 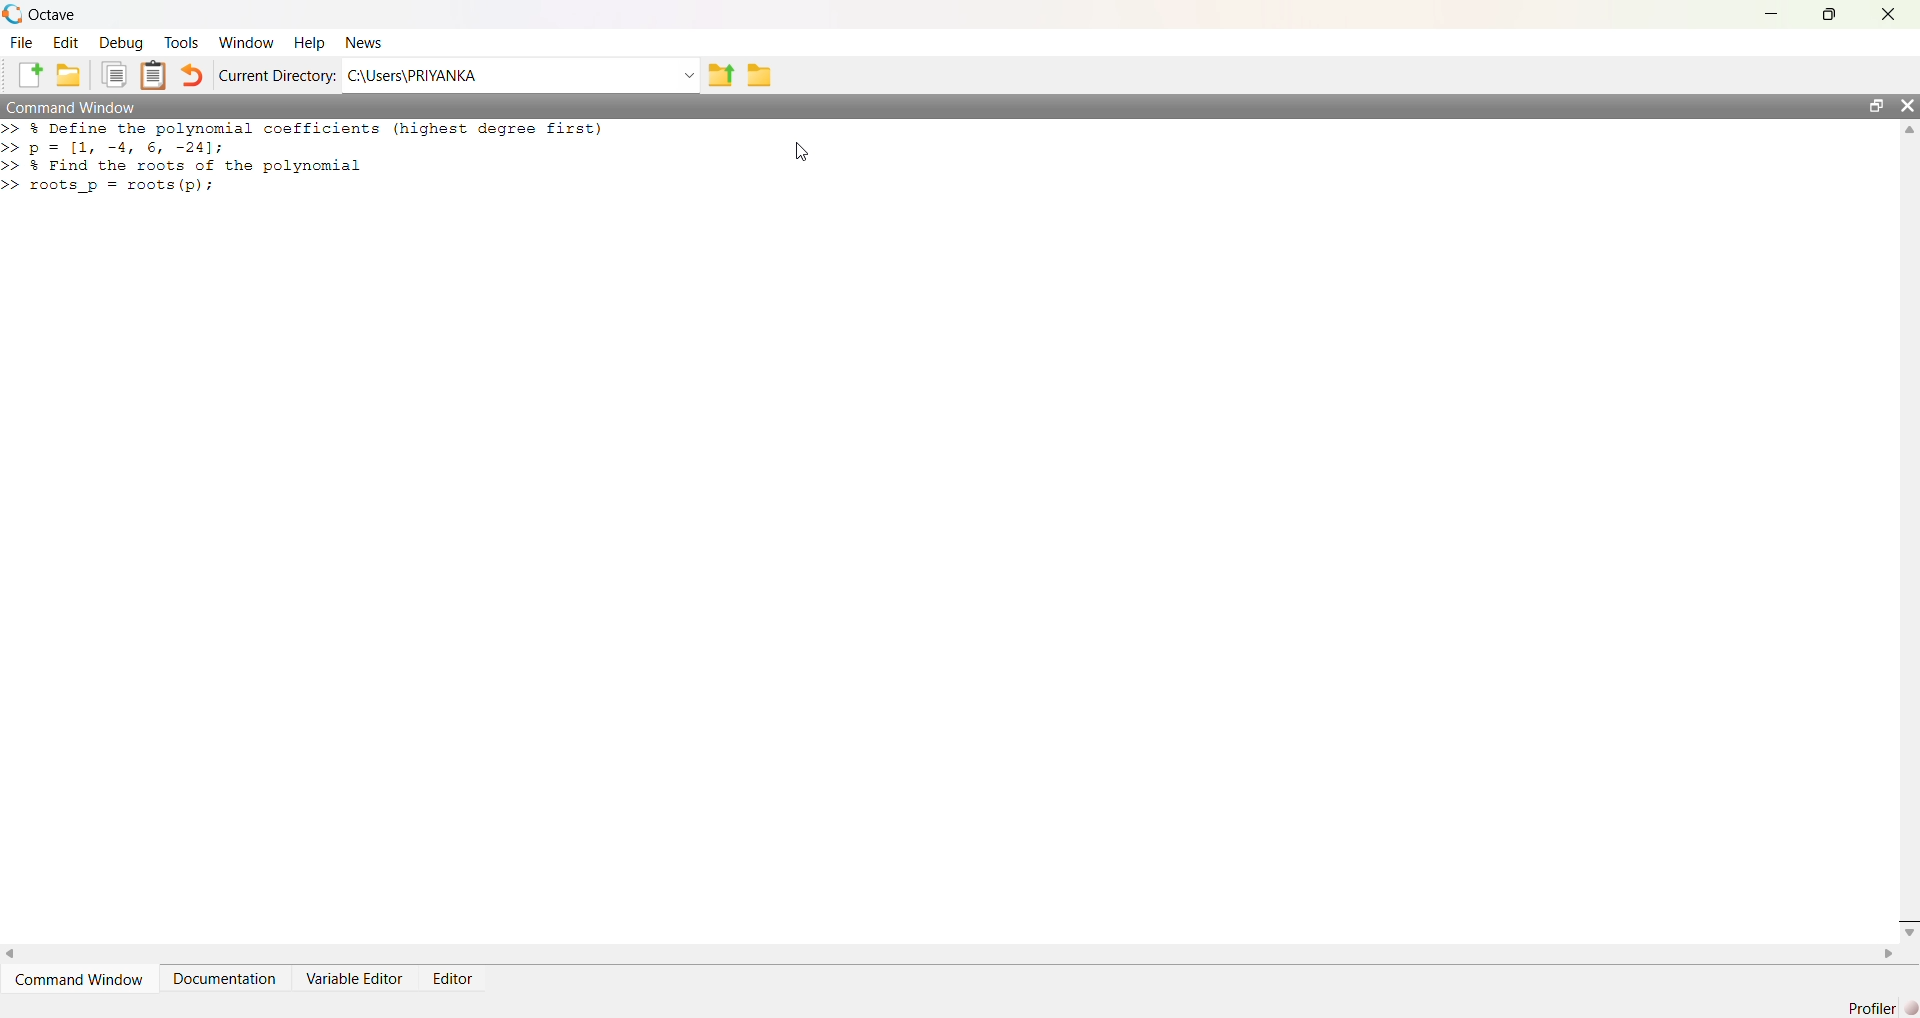 What do you see at coordinates (68, 76) in the screenshot?
I see `Folder ` at bounding box center [68, 76].